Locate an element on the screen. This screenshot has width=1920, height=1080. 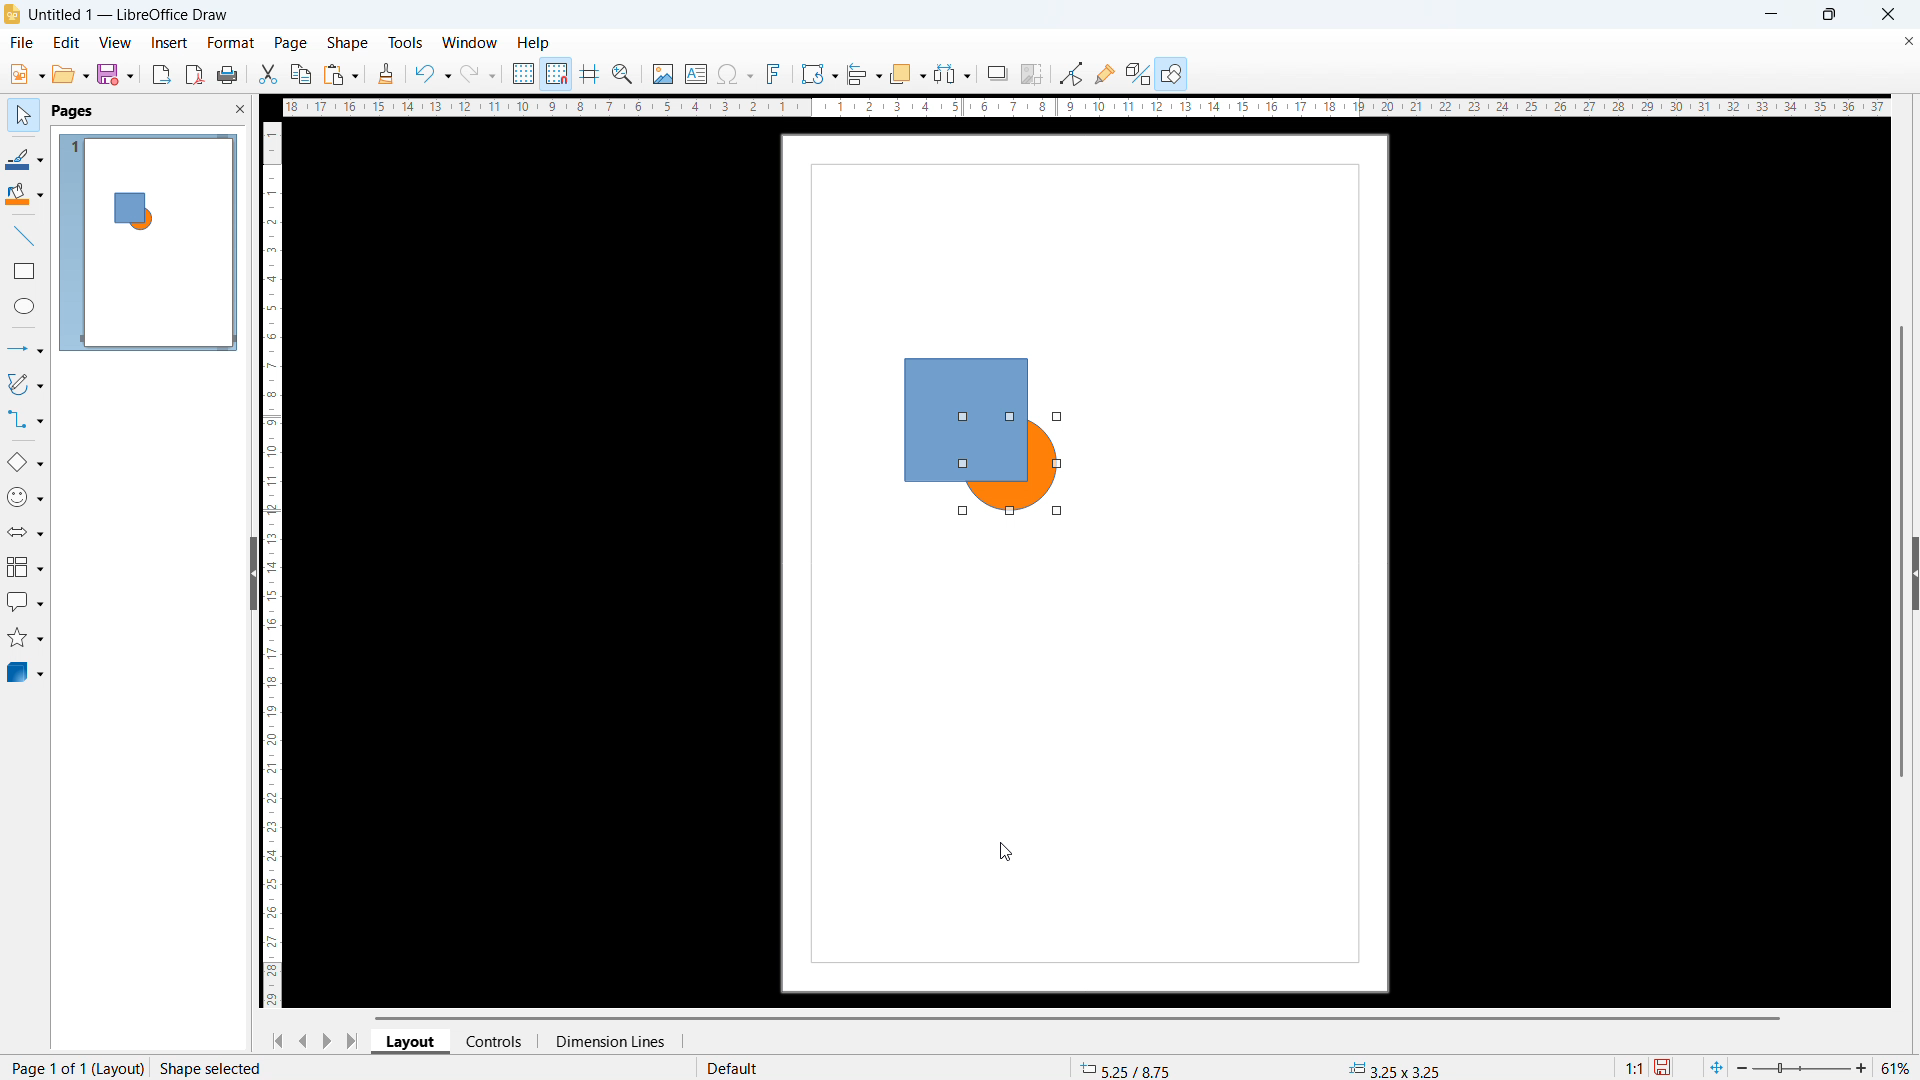
minimise  is located at coordinates (1770, 15).